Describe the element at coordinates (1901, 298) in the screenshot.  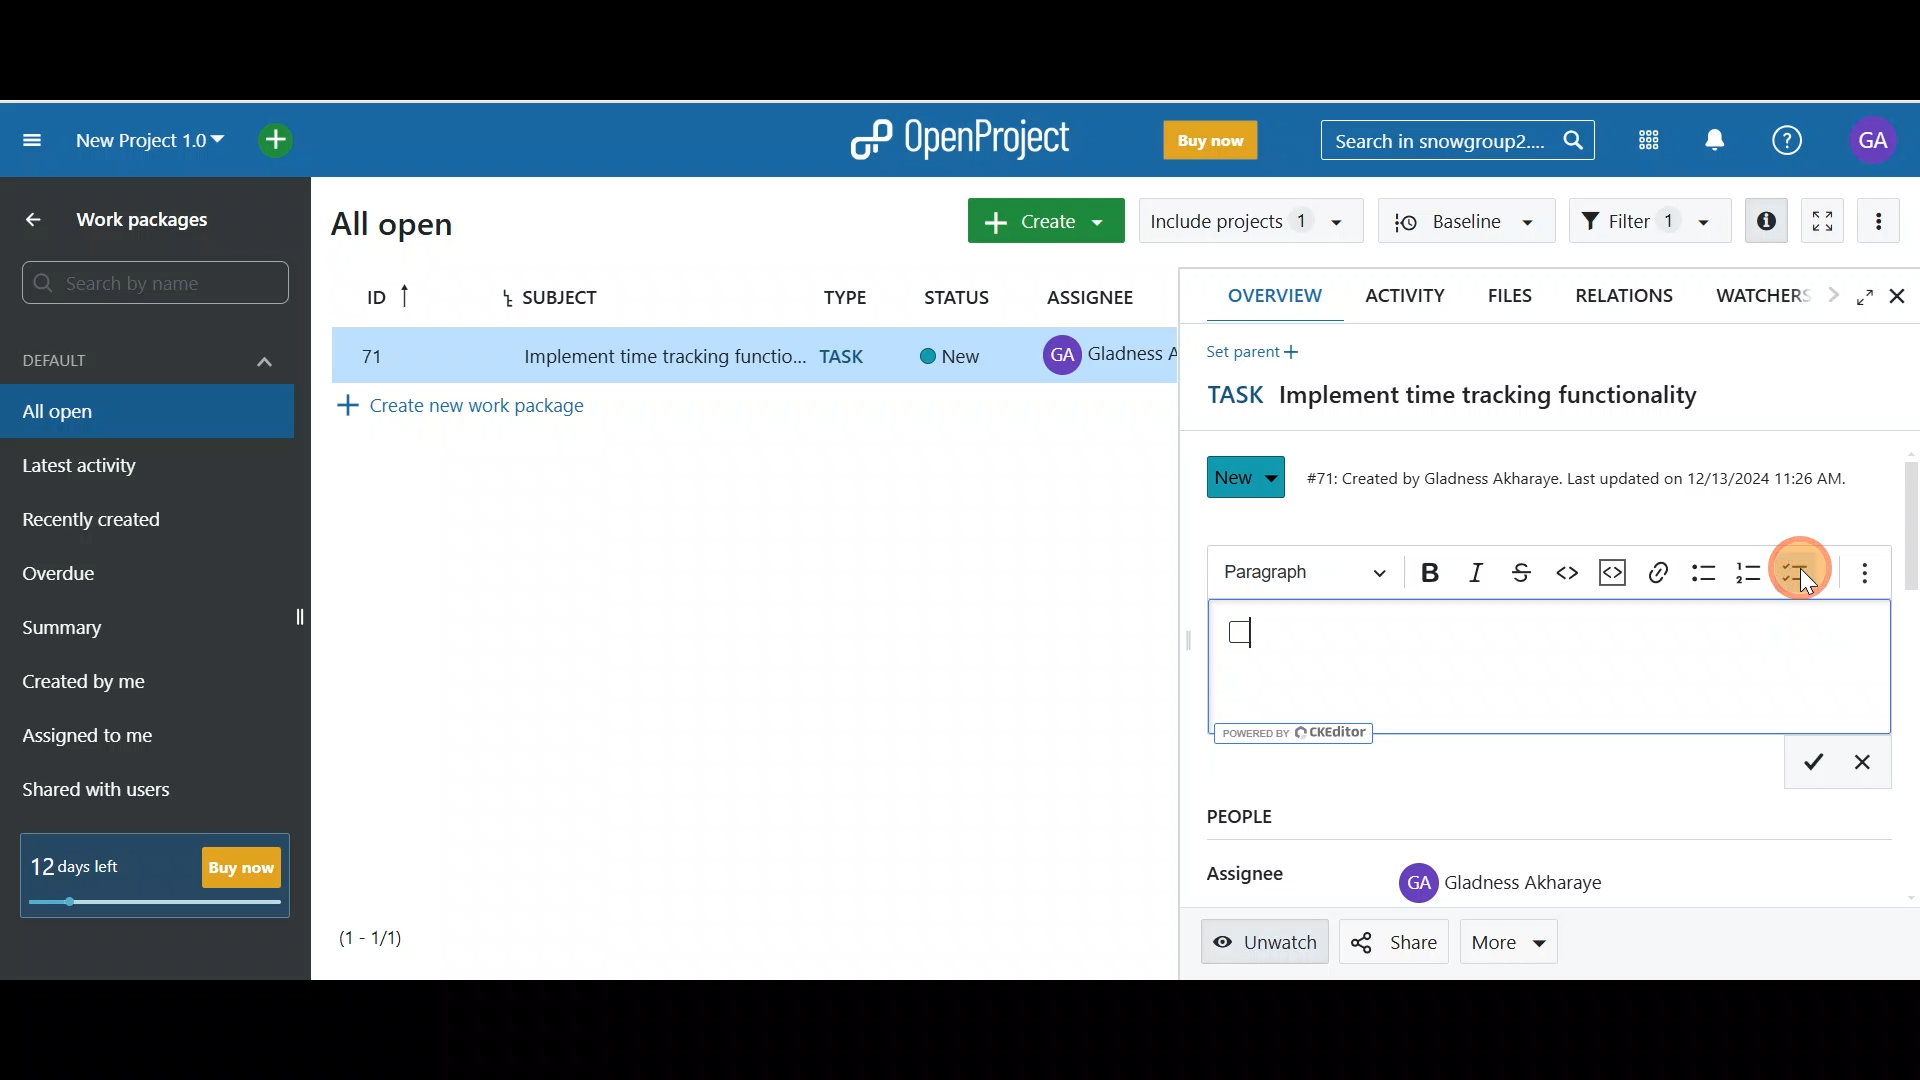
I see `Close details view` at that location.